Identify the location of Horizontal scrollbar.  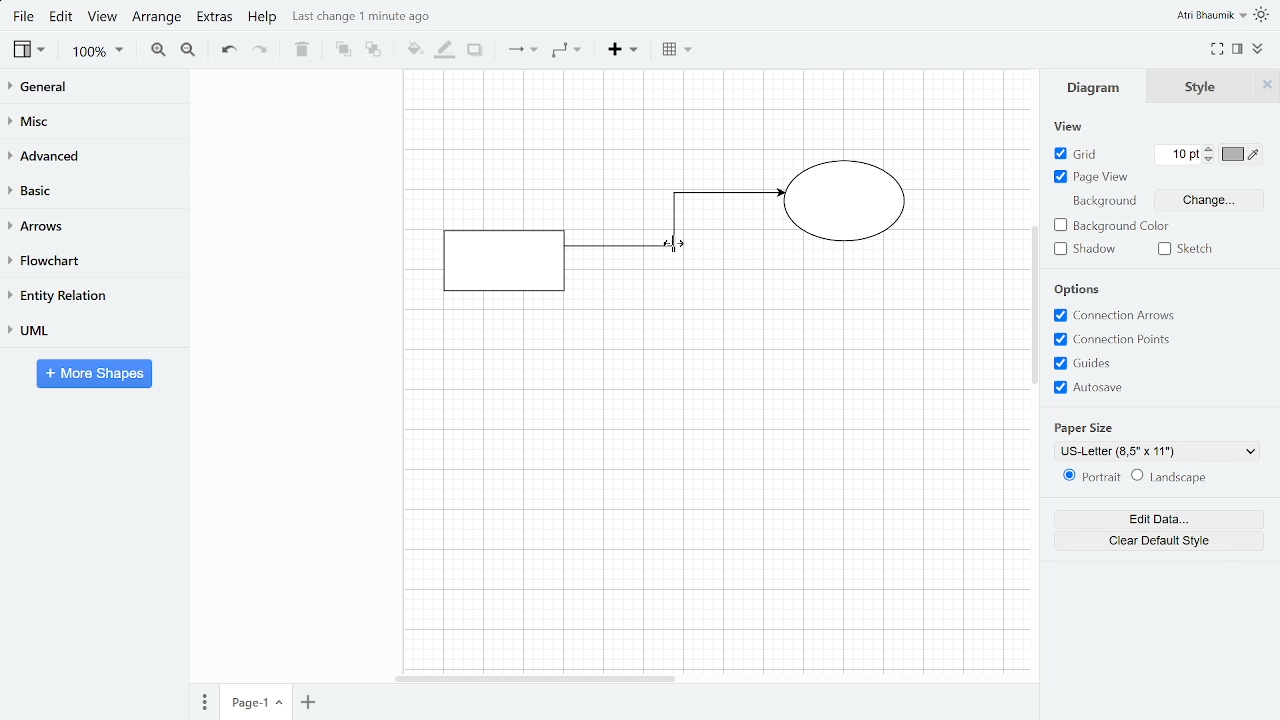
(538, 679).